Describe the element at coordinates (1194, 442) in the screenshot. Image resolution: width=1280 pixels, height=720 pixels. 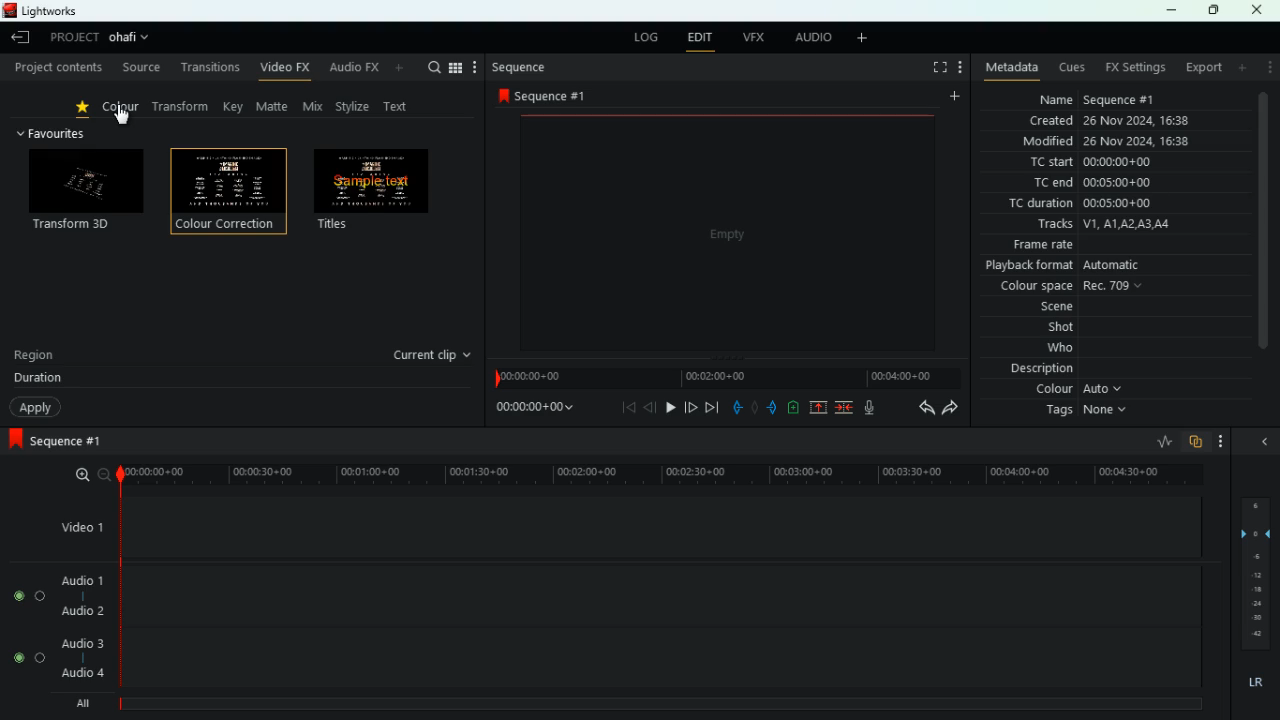
I see `overlap` at that location.